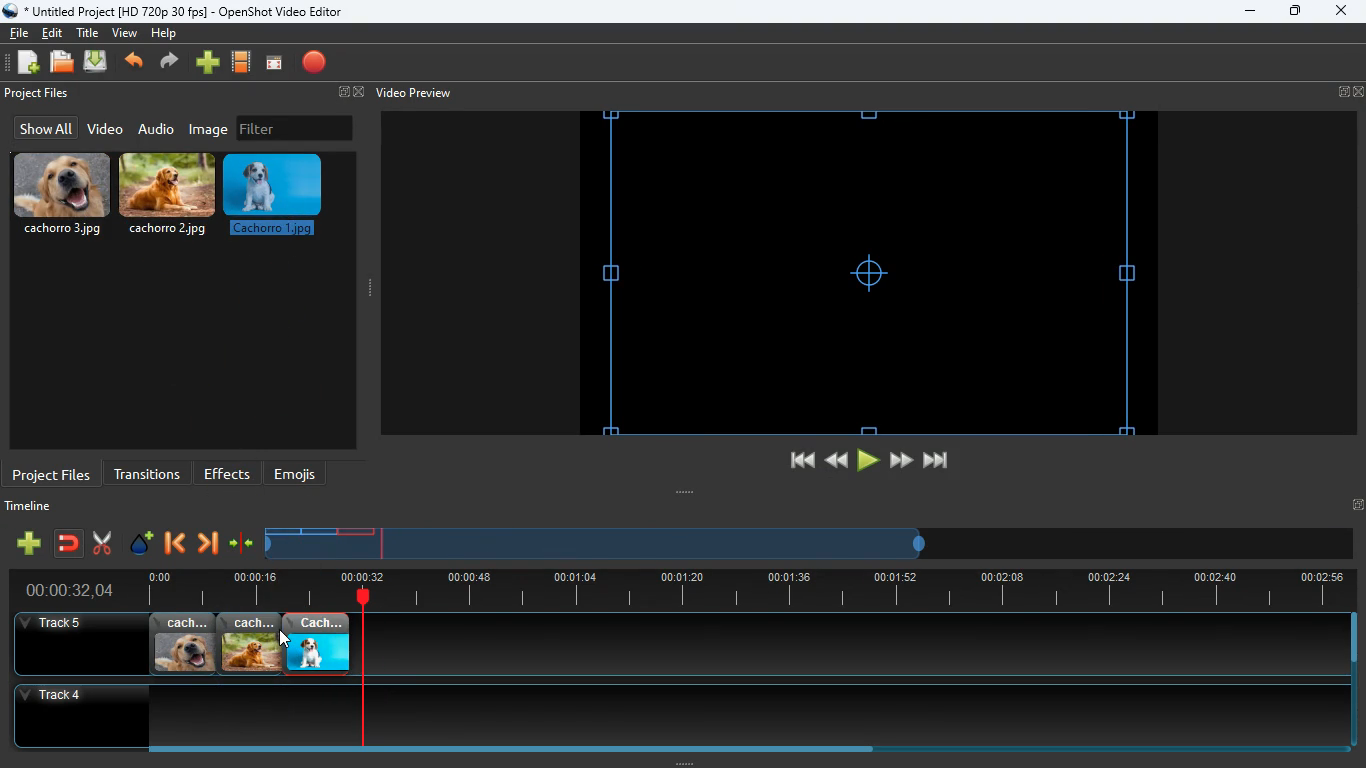 This screenshot has width=1366, height=768. What do you see at coordinates (938, 464) in the screenshot?
I see `end` at bounding box center [938, 464].